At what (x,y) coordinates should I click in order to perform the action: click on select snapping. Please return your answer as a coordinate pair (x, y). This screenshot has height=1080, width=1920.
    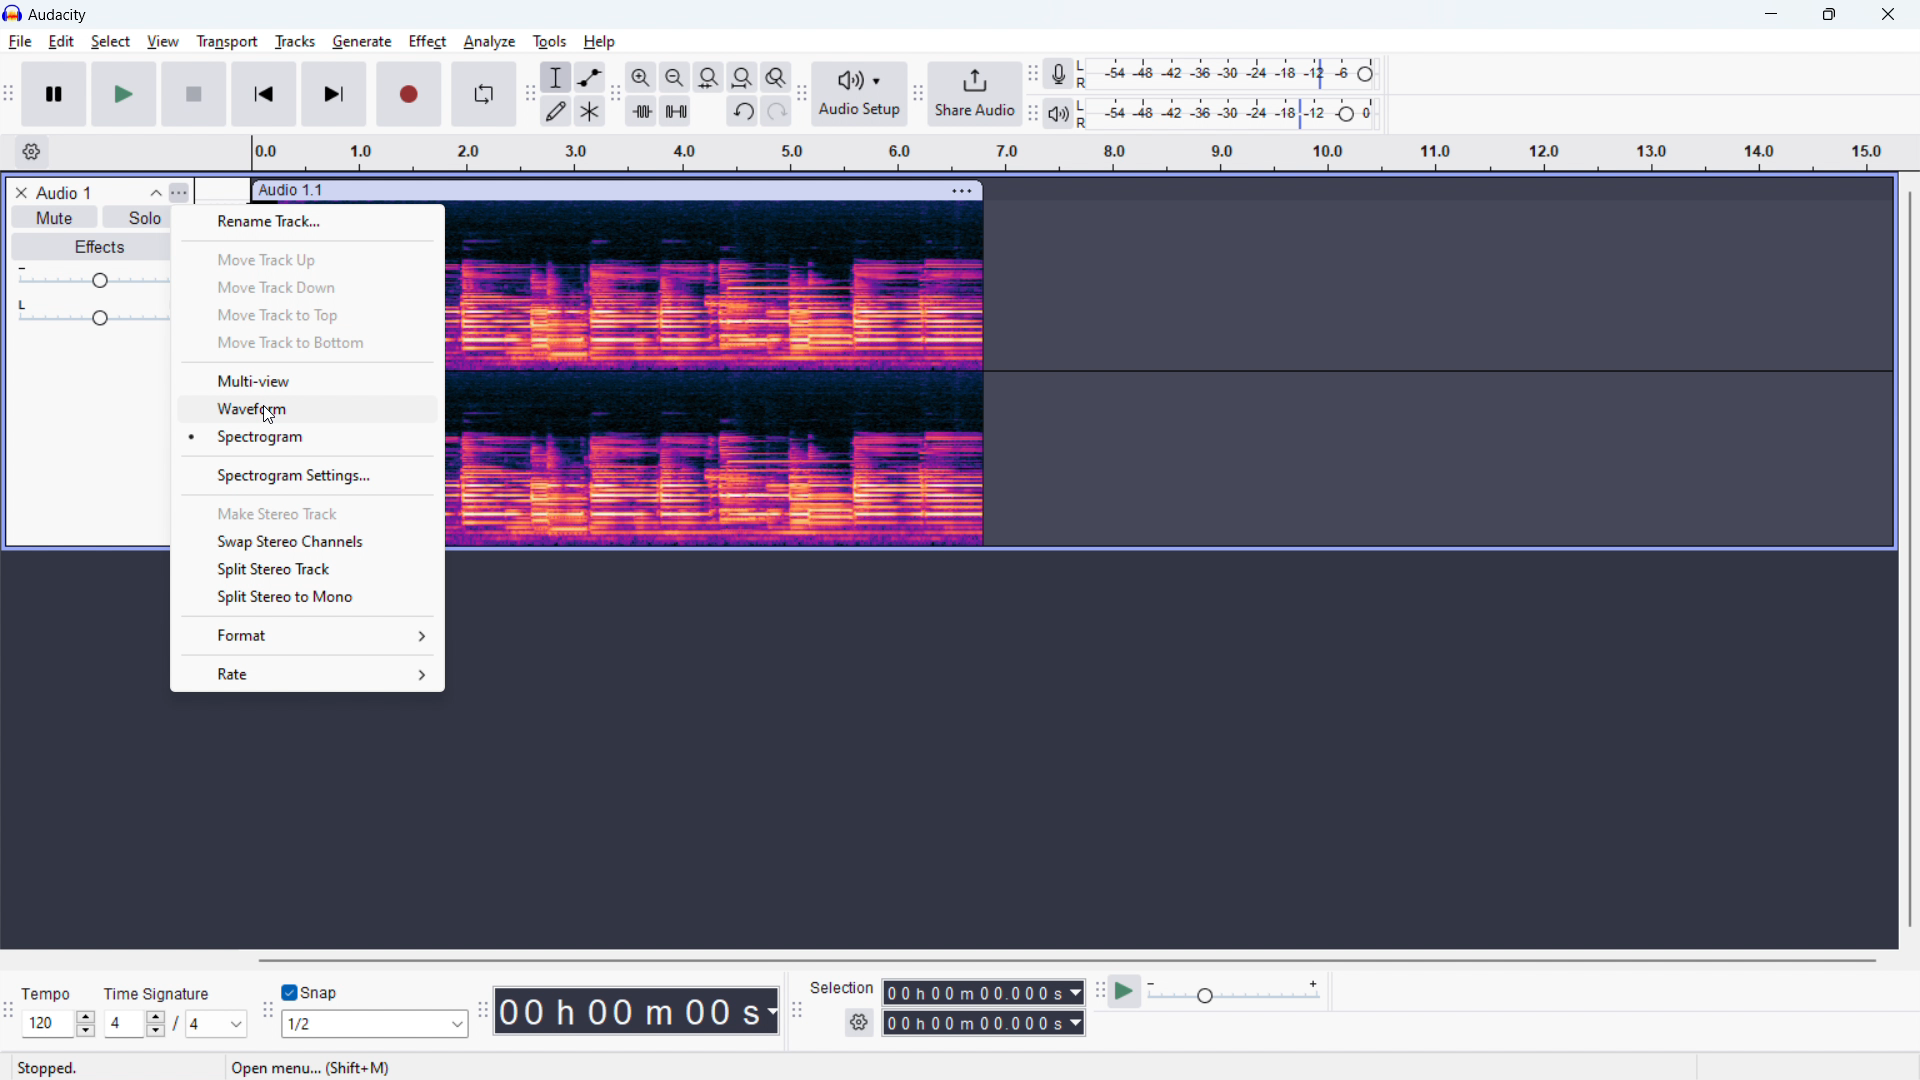
    Looking at the image, I should click on (375, 1023).